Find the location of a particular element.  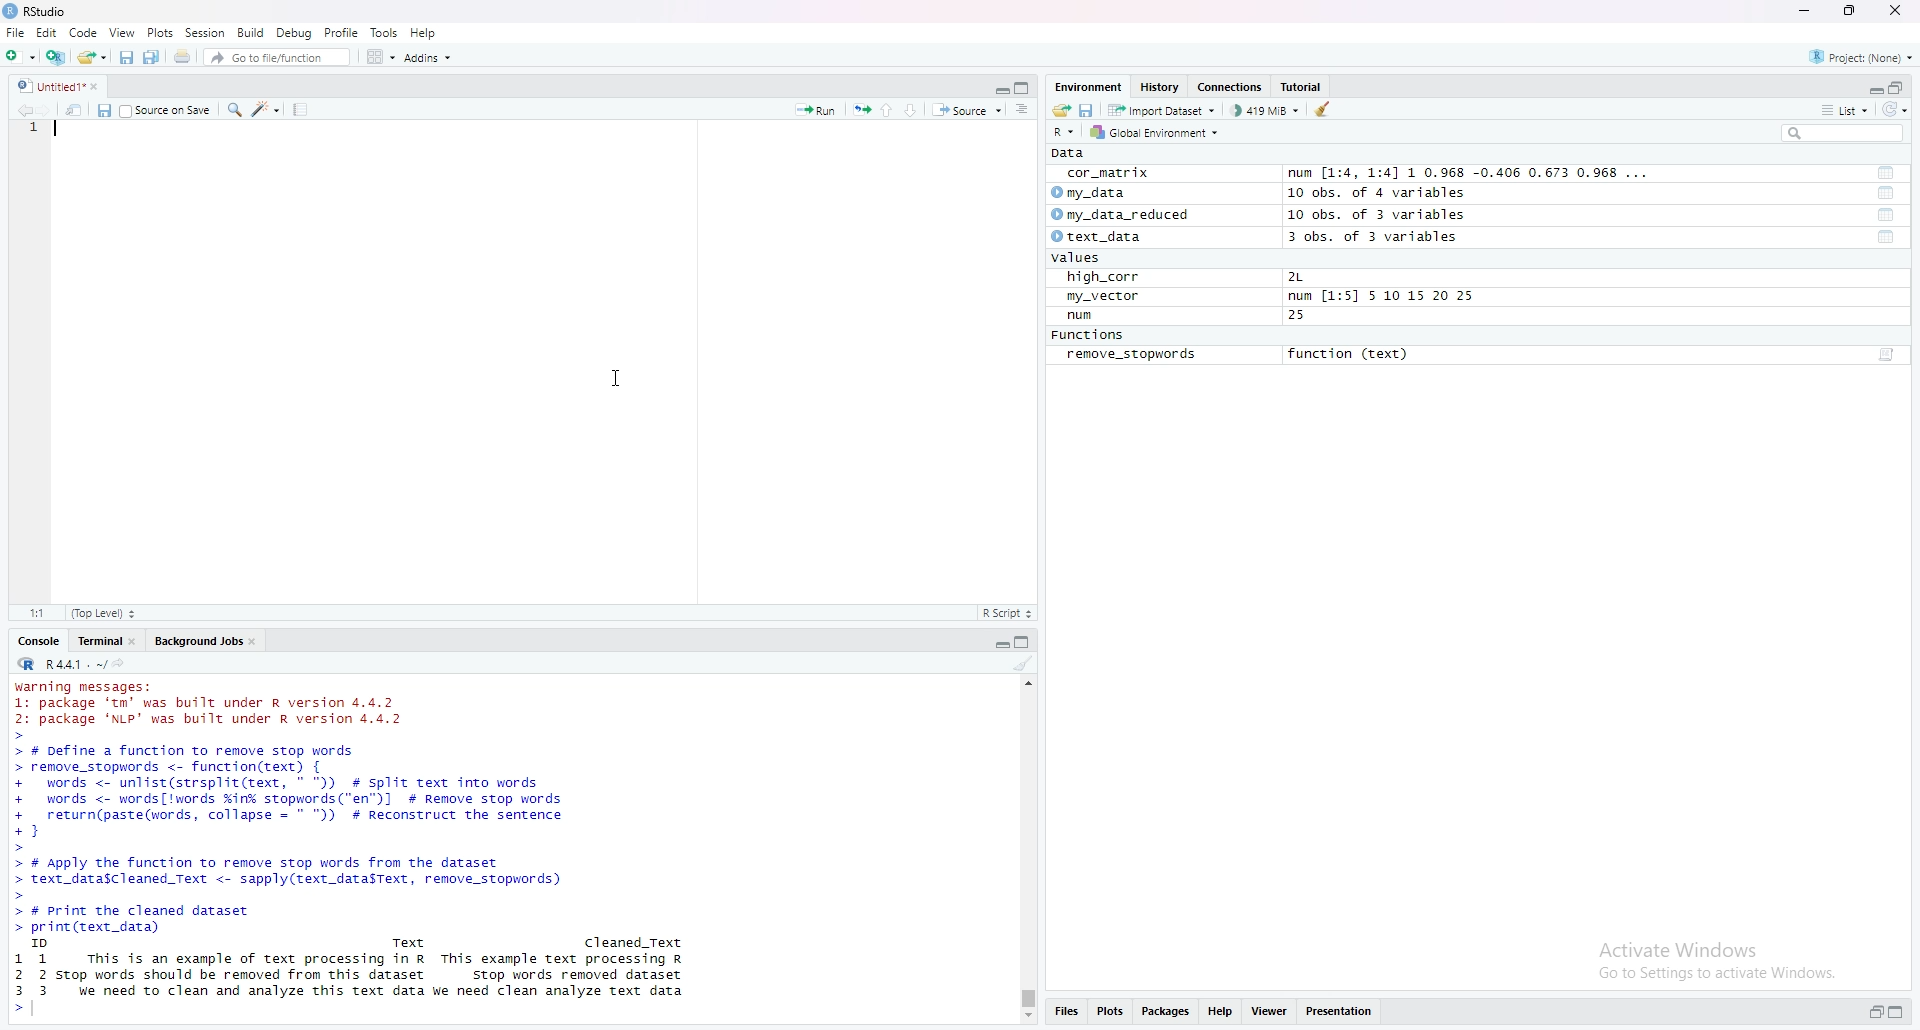

Search is located at coordinates (1841, 135).